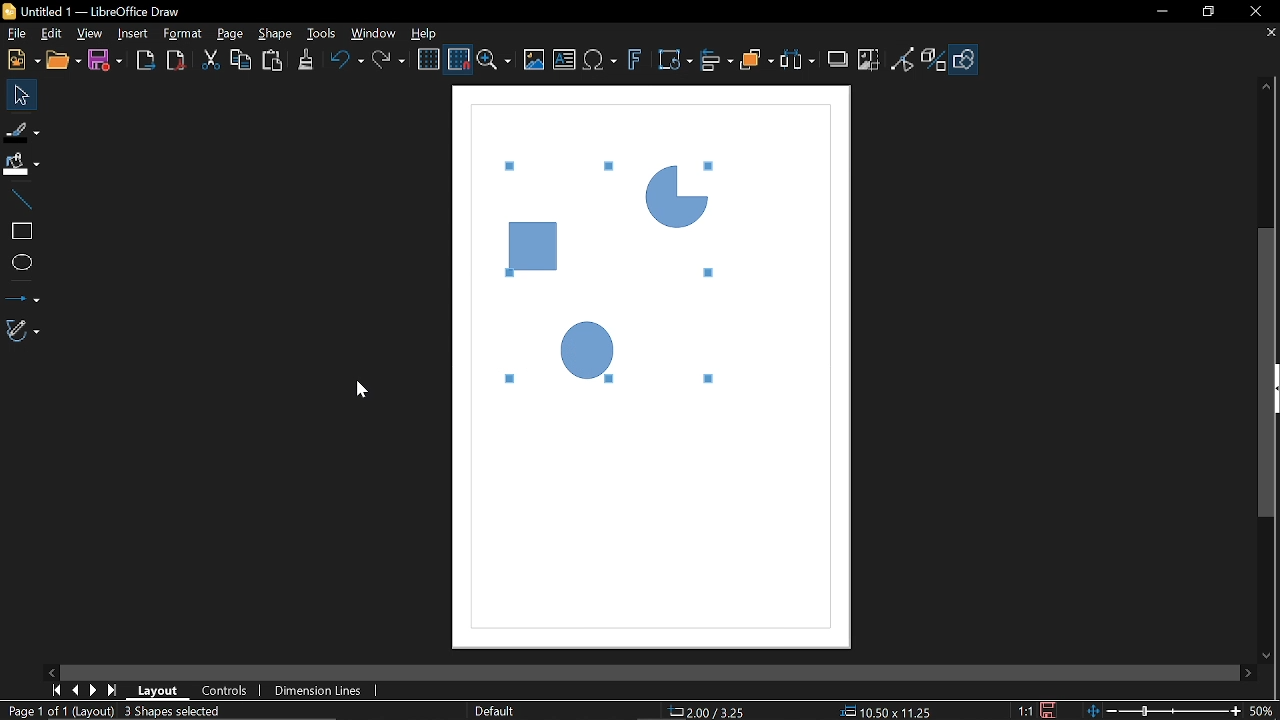 This screenshot has height=720, width=1280. Describe the element at coordinates (20, 229) in the screenshot. I see `Rectangle` at that location.